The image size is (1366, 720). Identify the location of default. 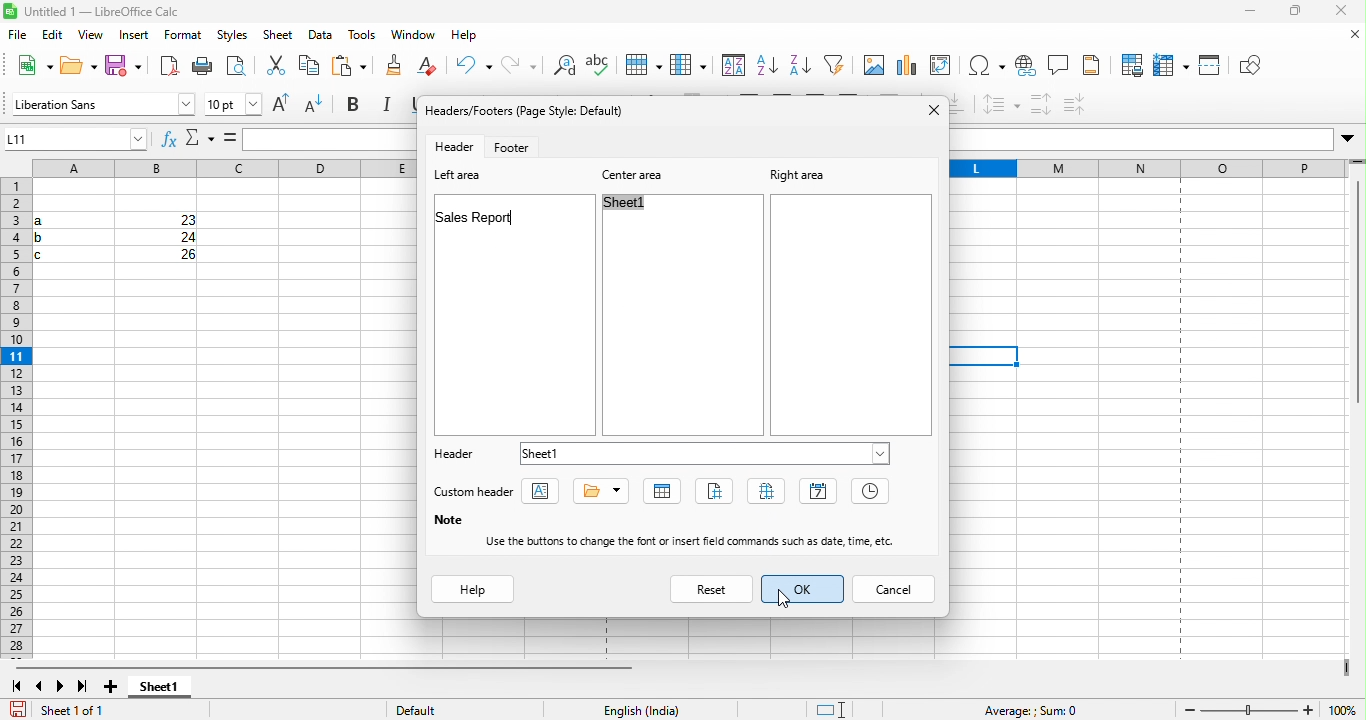
(443, 707).